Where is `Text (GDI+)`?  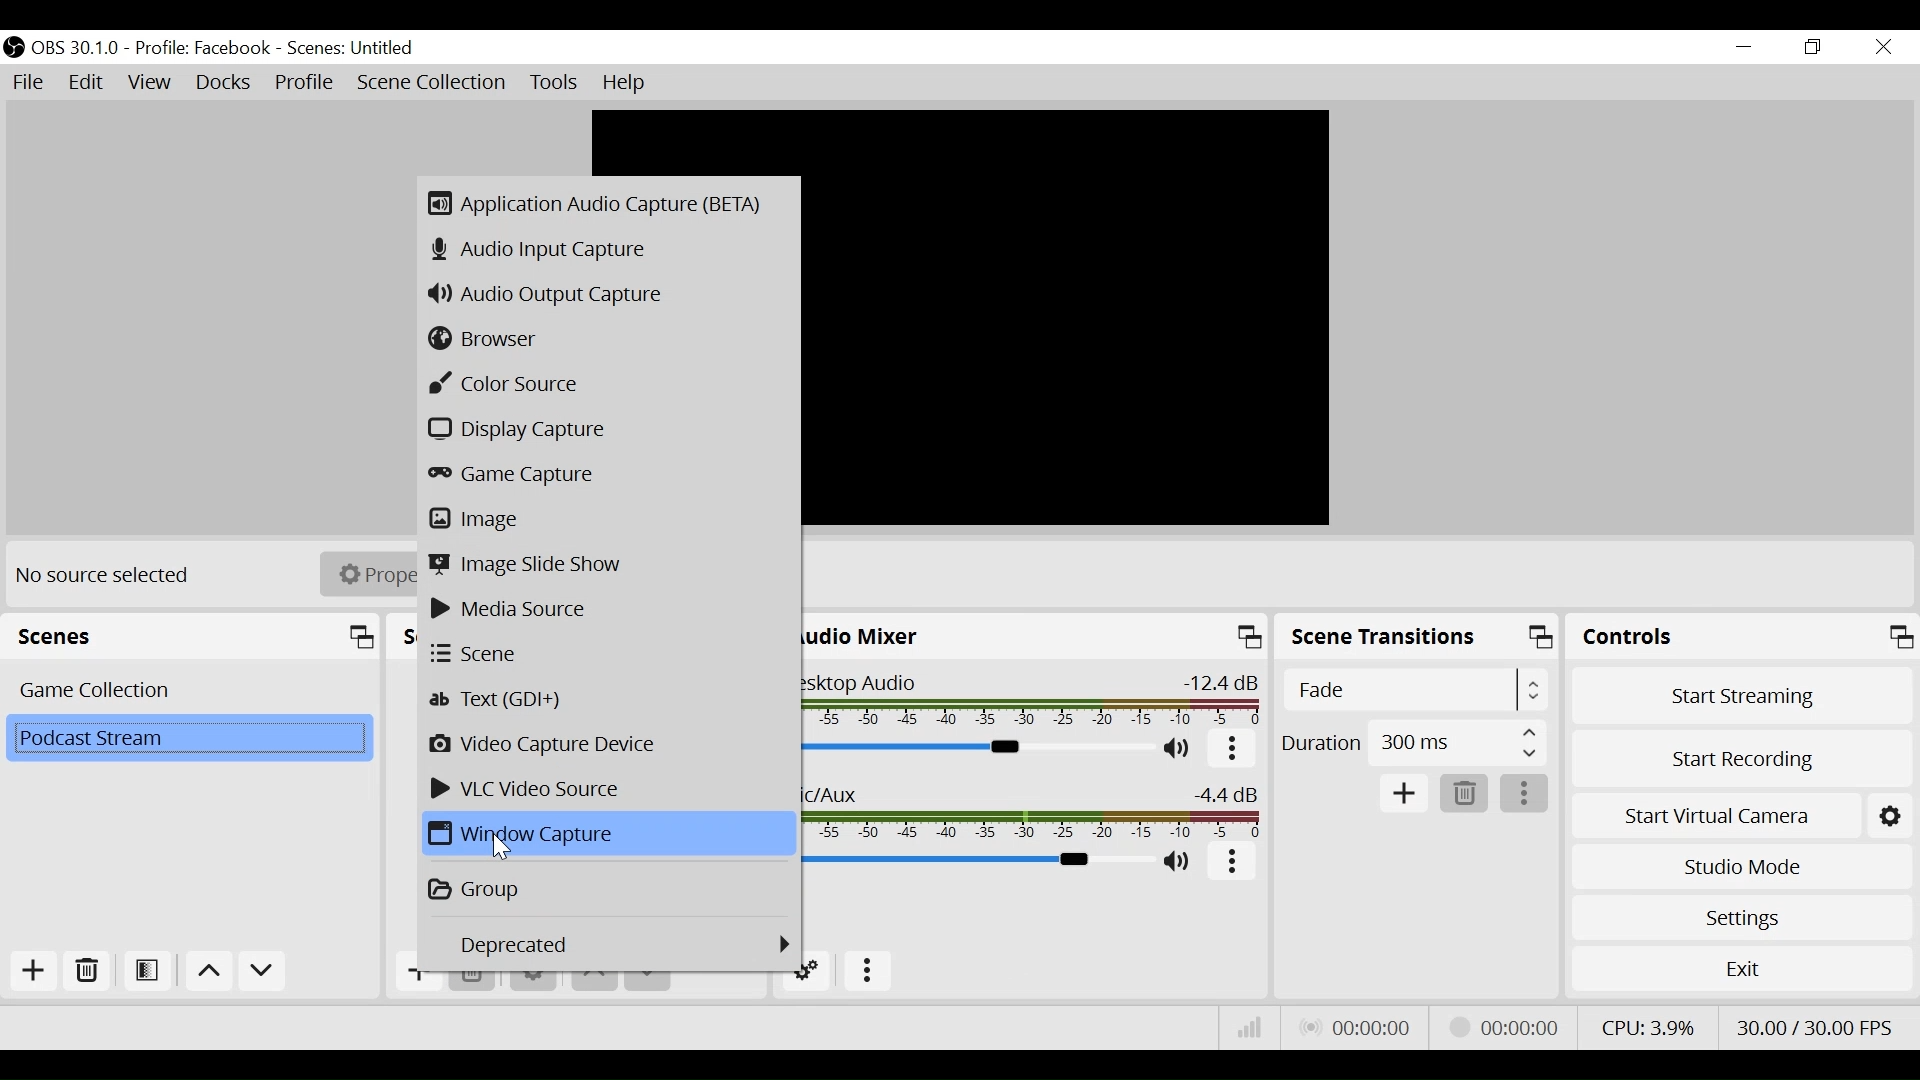
Text (GDI+) is located at coordinates (611, 698).